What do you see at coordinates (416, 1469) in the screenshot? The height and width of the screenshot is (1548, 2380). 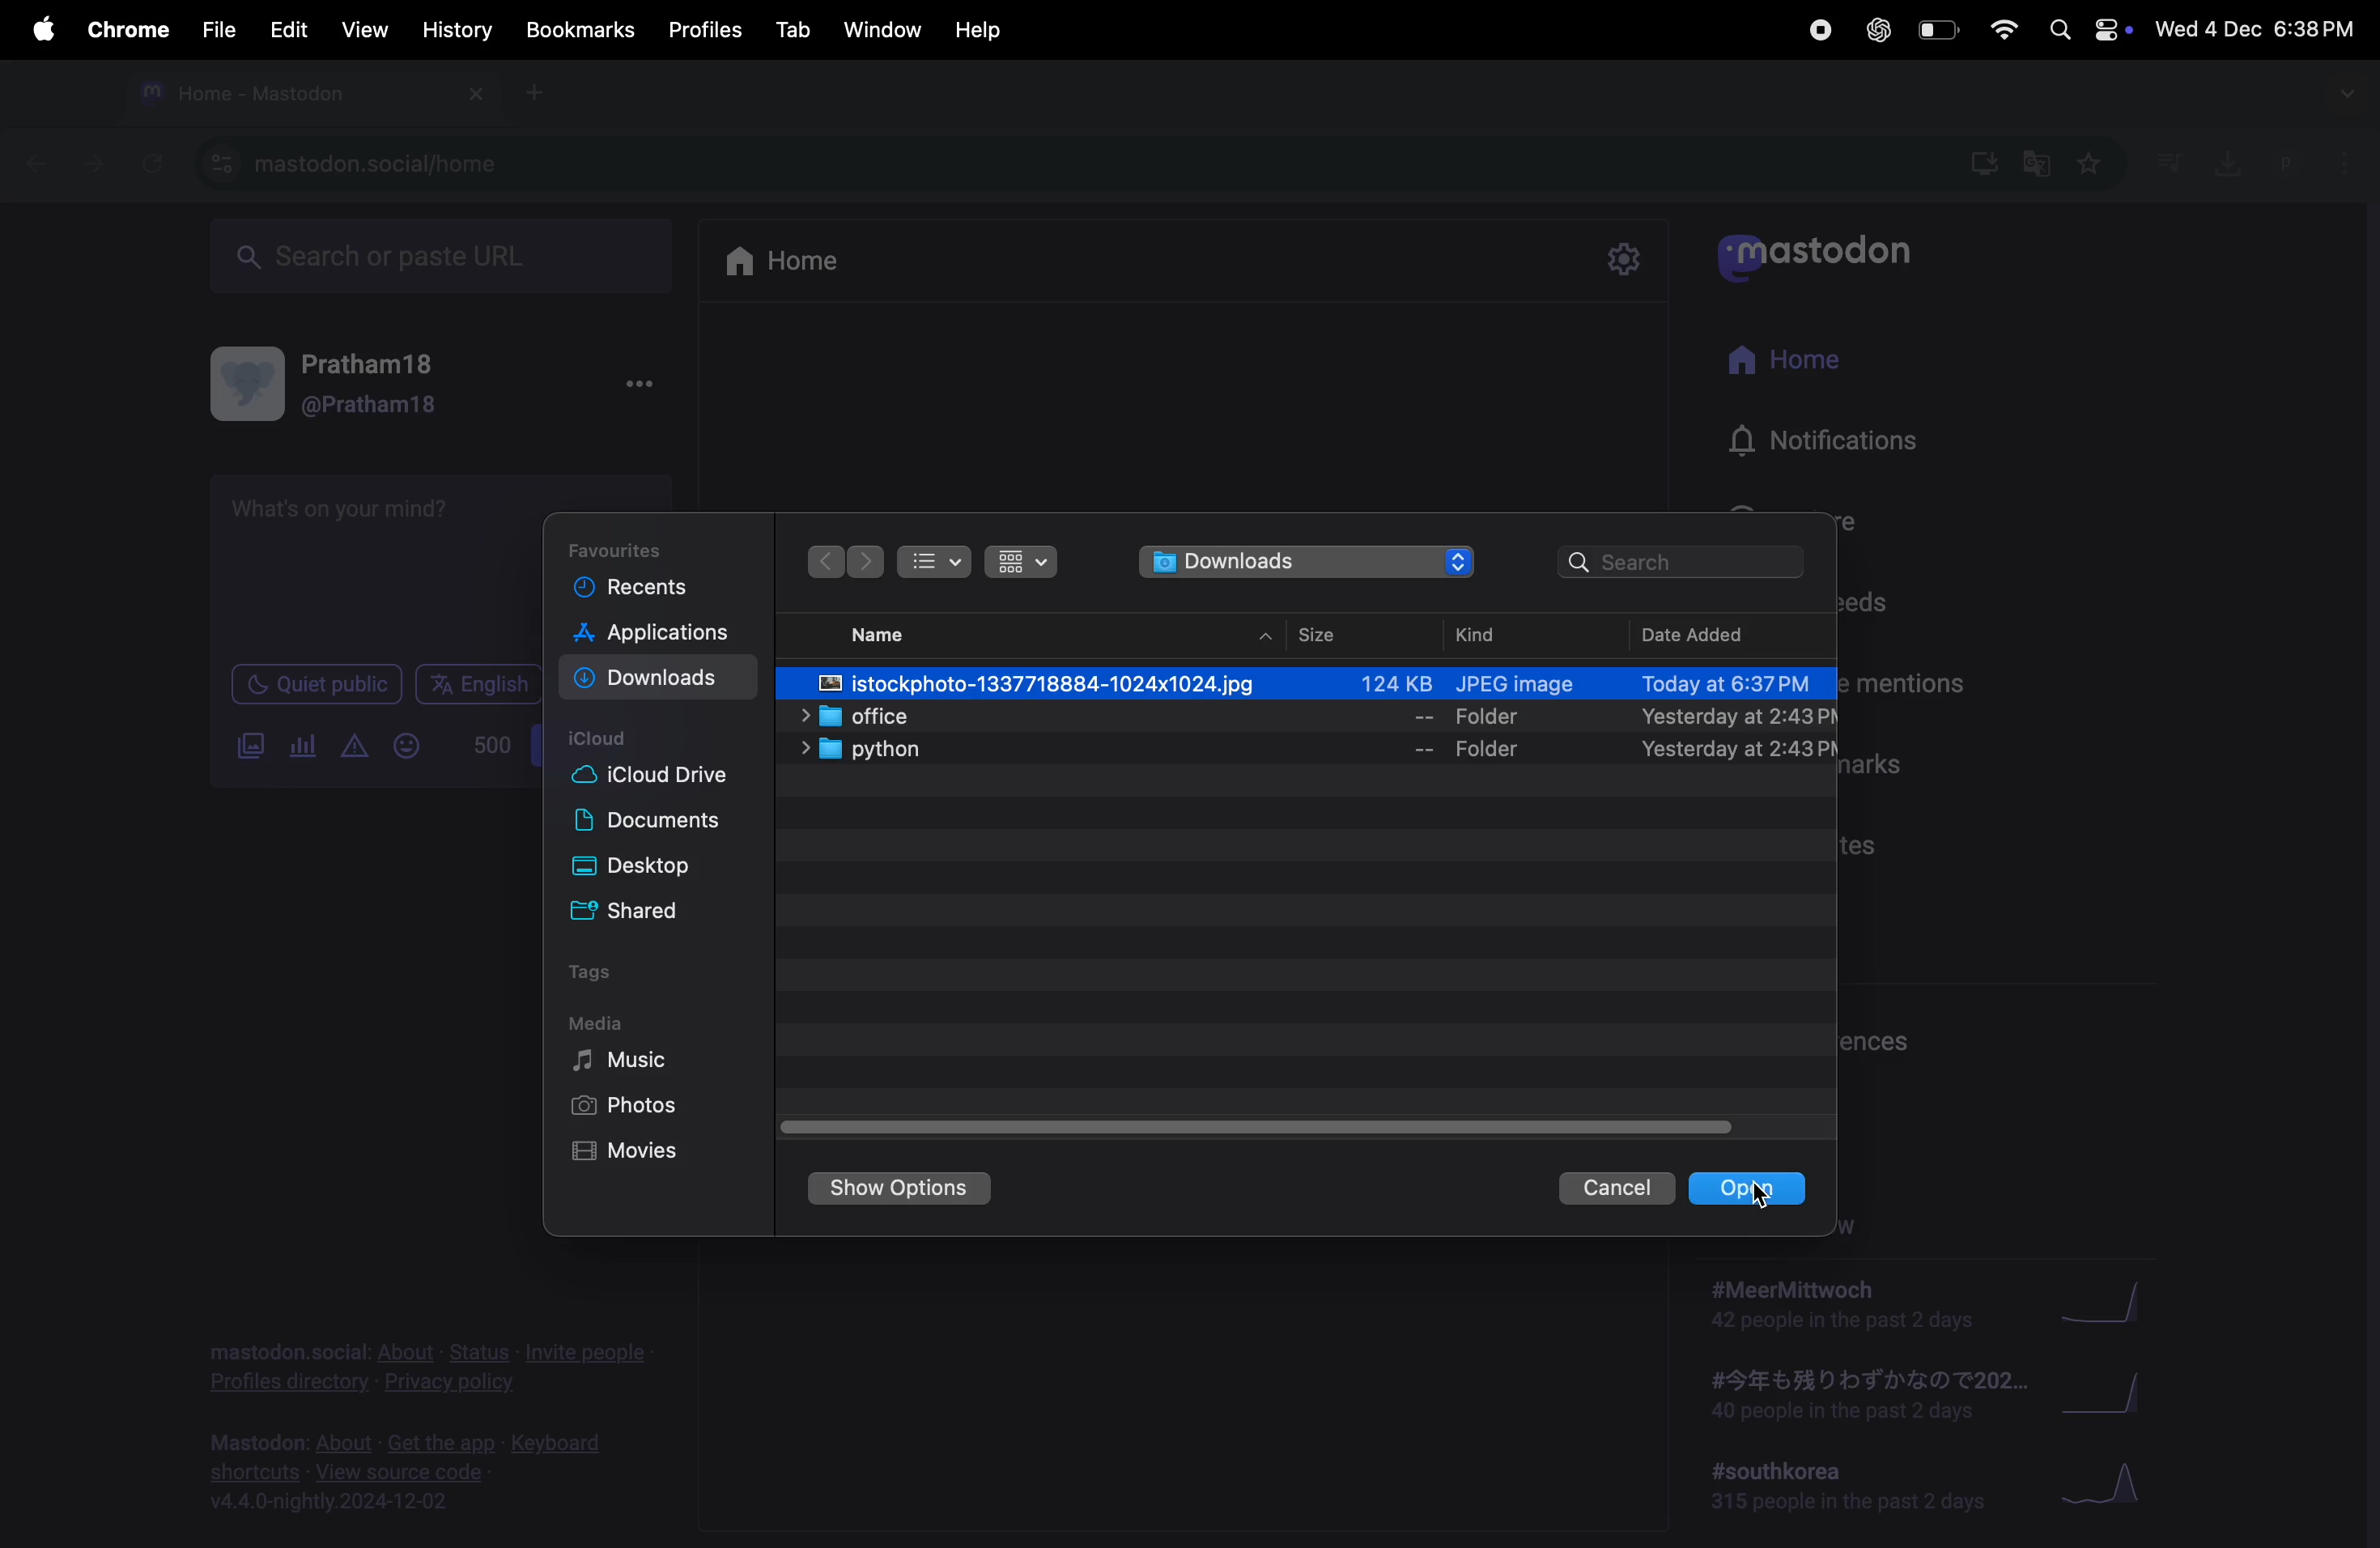 I see `mastdon source code` at bounding box center [416, 1469].